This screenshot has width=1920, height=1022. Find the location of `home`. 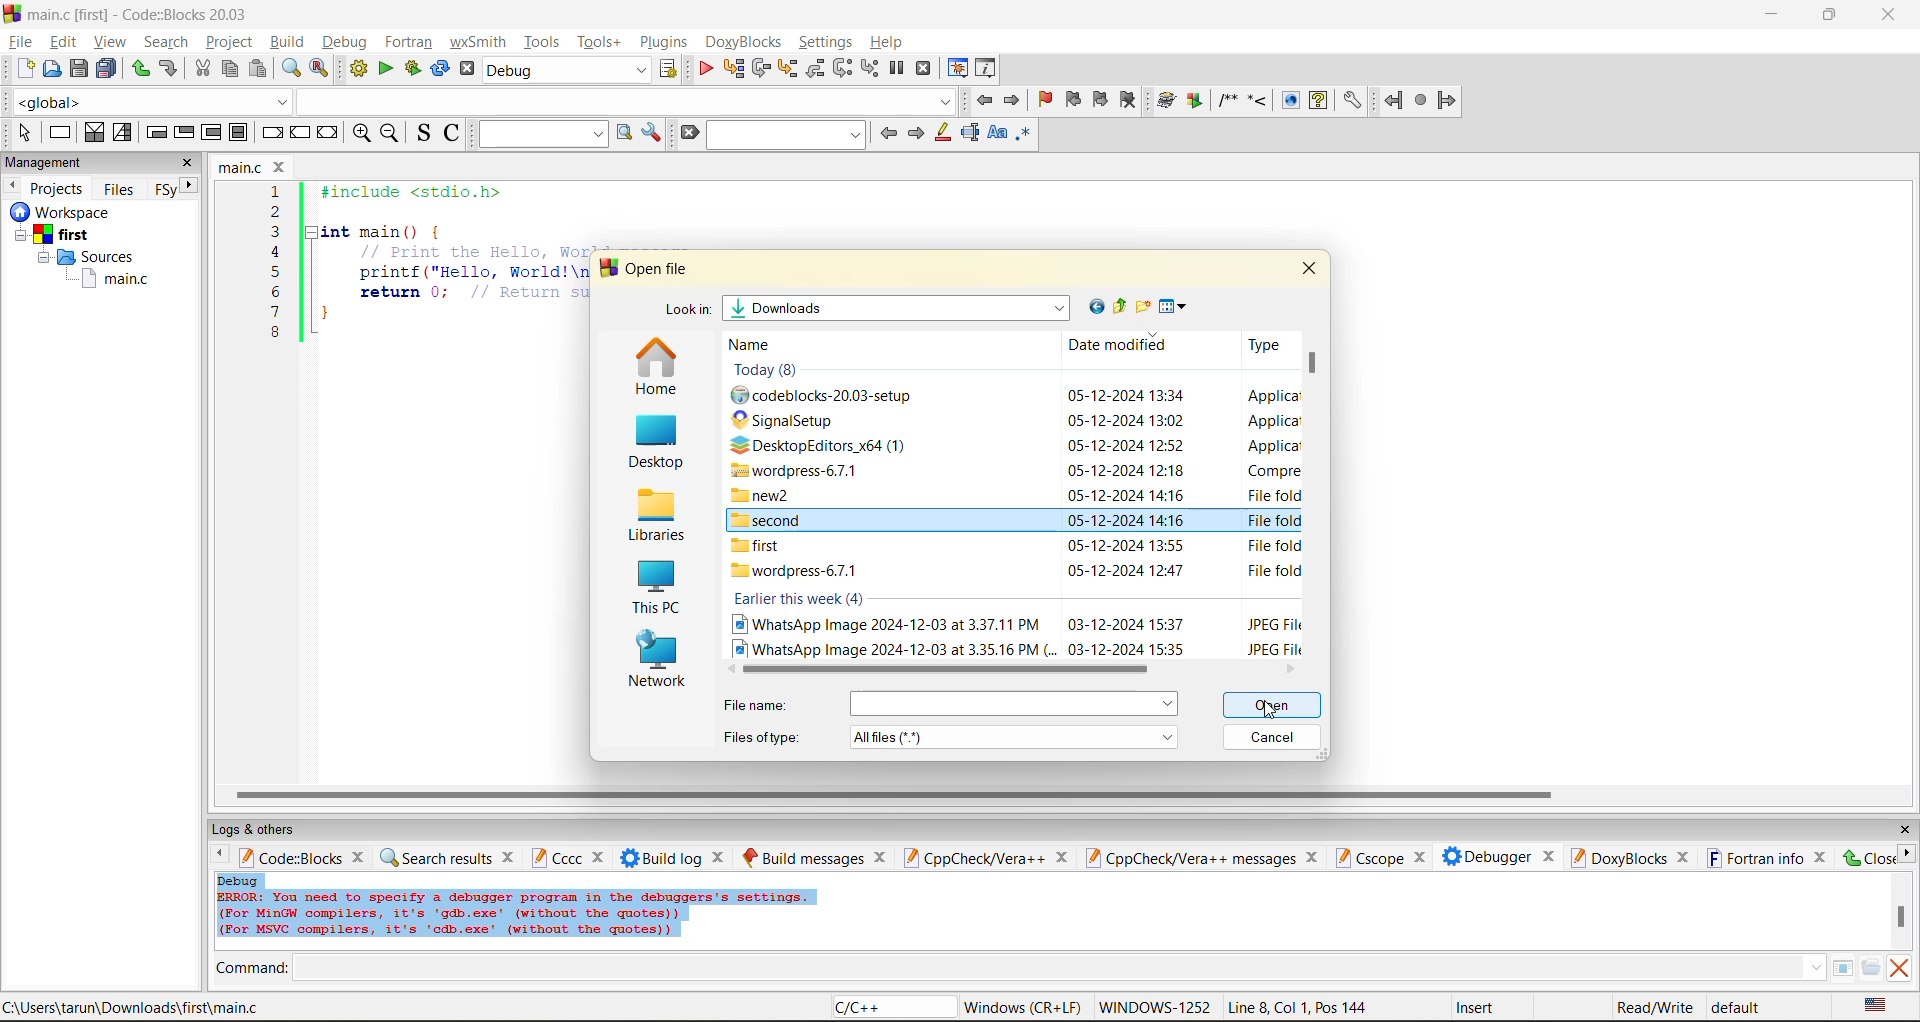

home is located at coordinates (656, 368).